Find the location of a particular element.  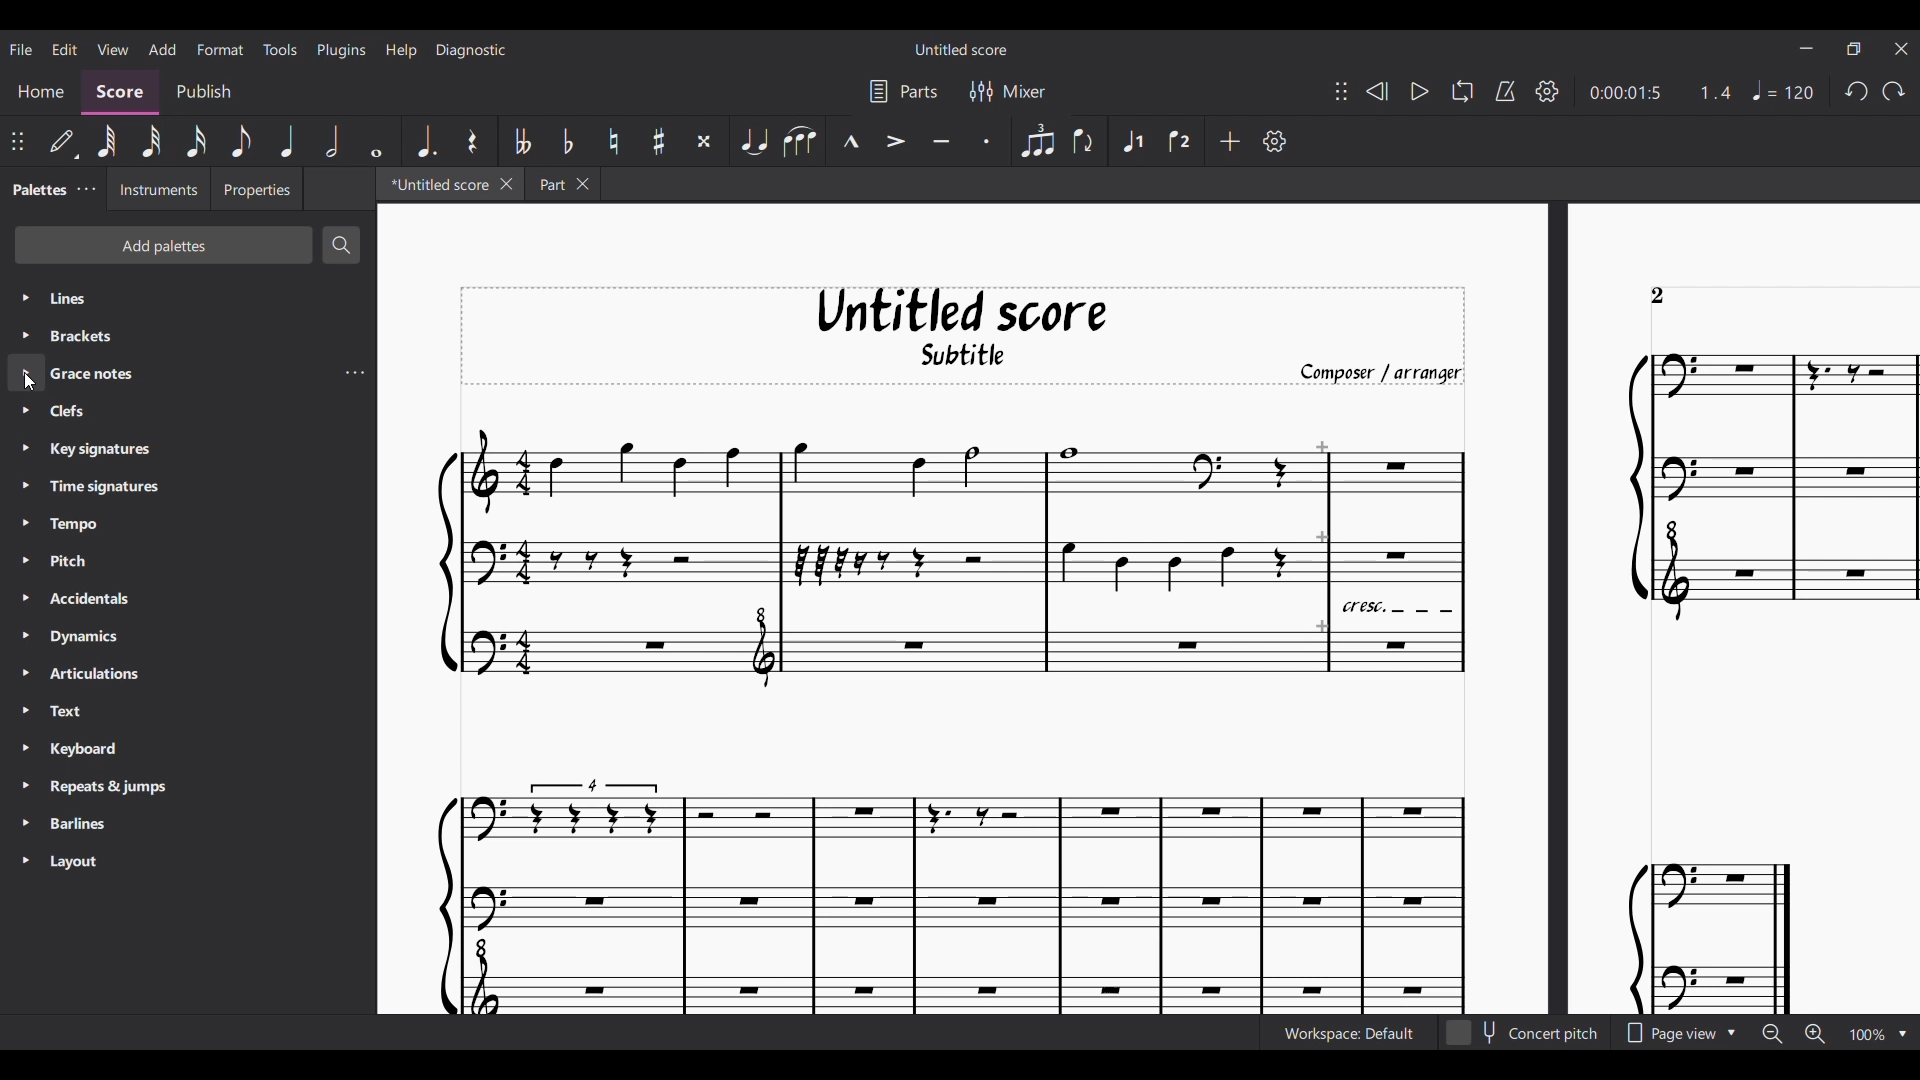

8th note is located at coordinates (241, 142).